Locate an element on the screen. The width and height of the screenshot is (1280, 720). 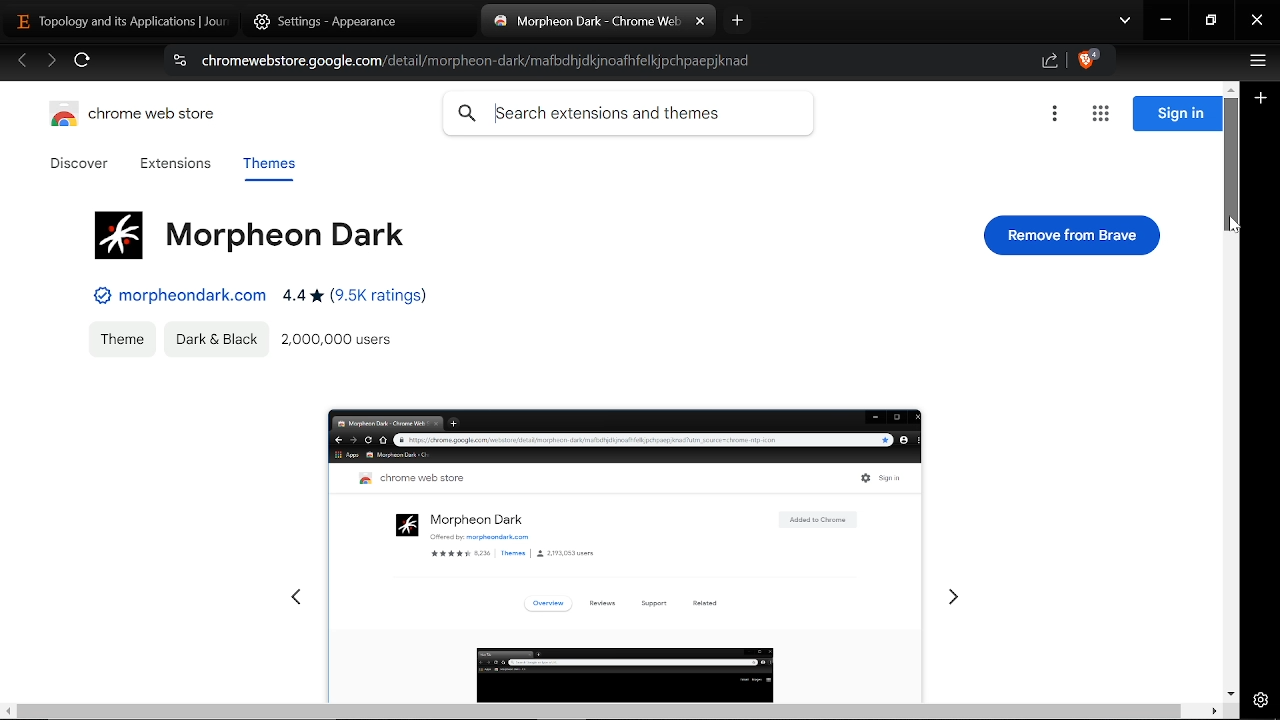
Ratings is located at coordinates (354, 299).